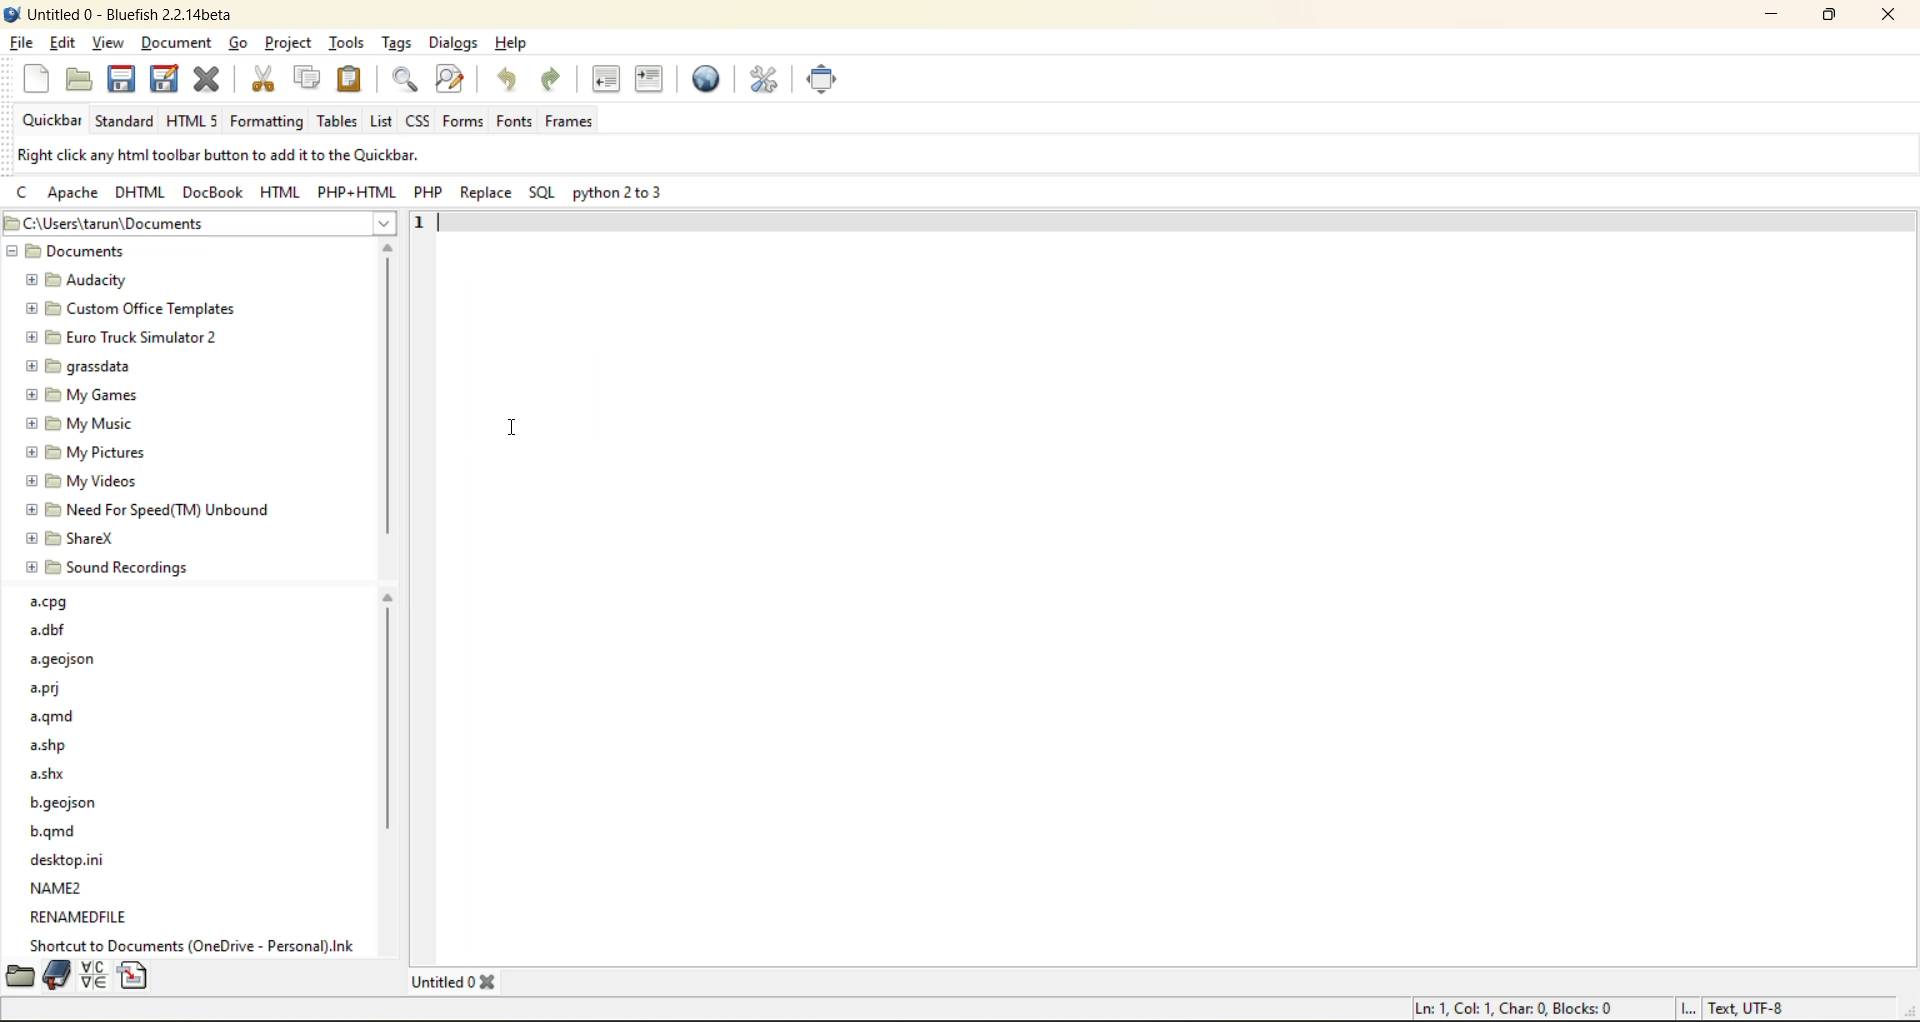 This screenshot has width=1920, height=1022. Describe the element at coordinates (306, 77) in the screenshot. I see `copy` at that location.